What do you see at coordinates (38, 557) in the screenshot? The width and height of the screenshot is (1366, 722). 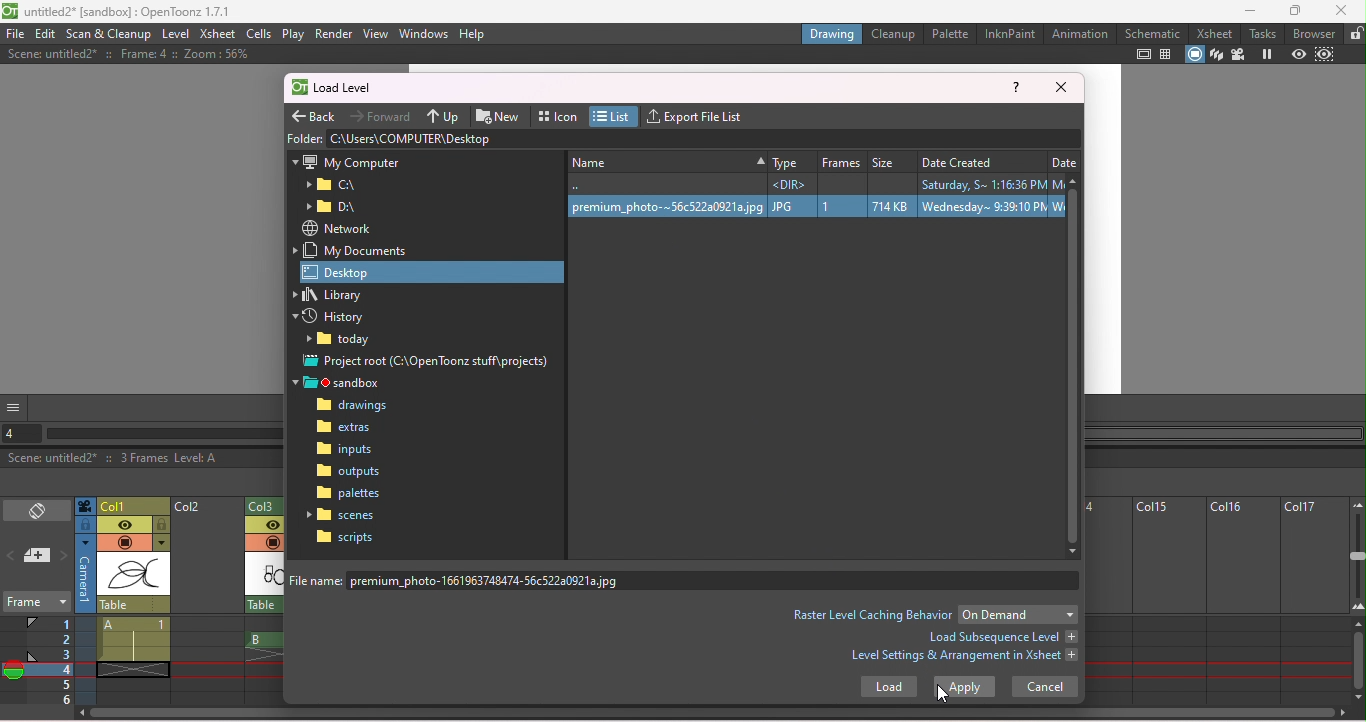 I see `New memo` at bounding box center [38, 557].